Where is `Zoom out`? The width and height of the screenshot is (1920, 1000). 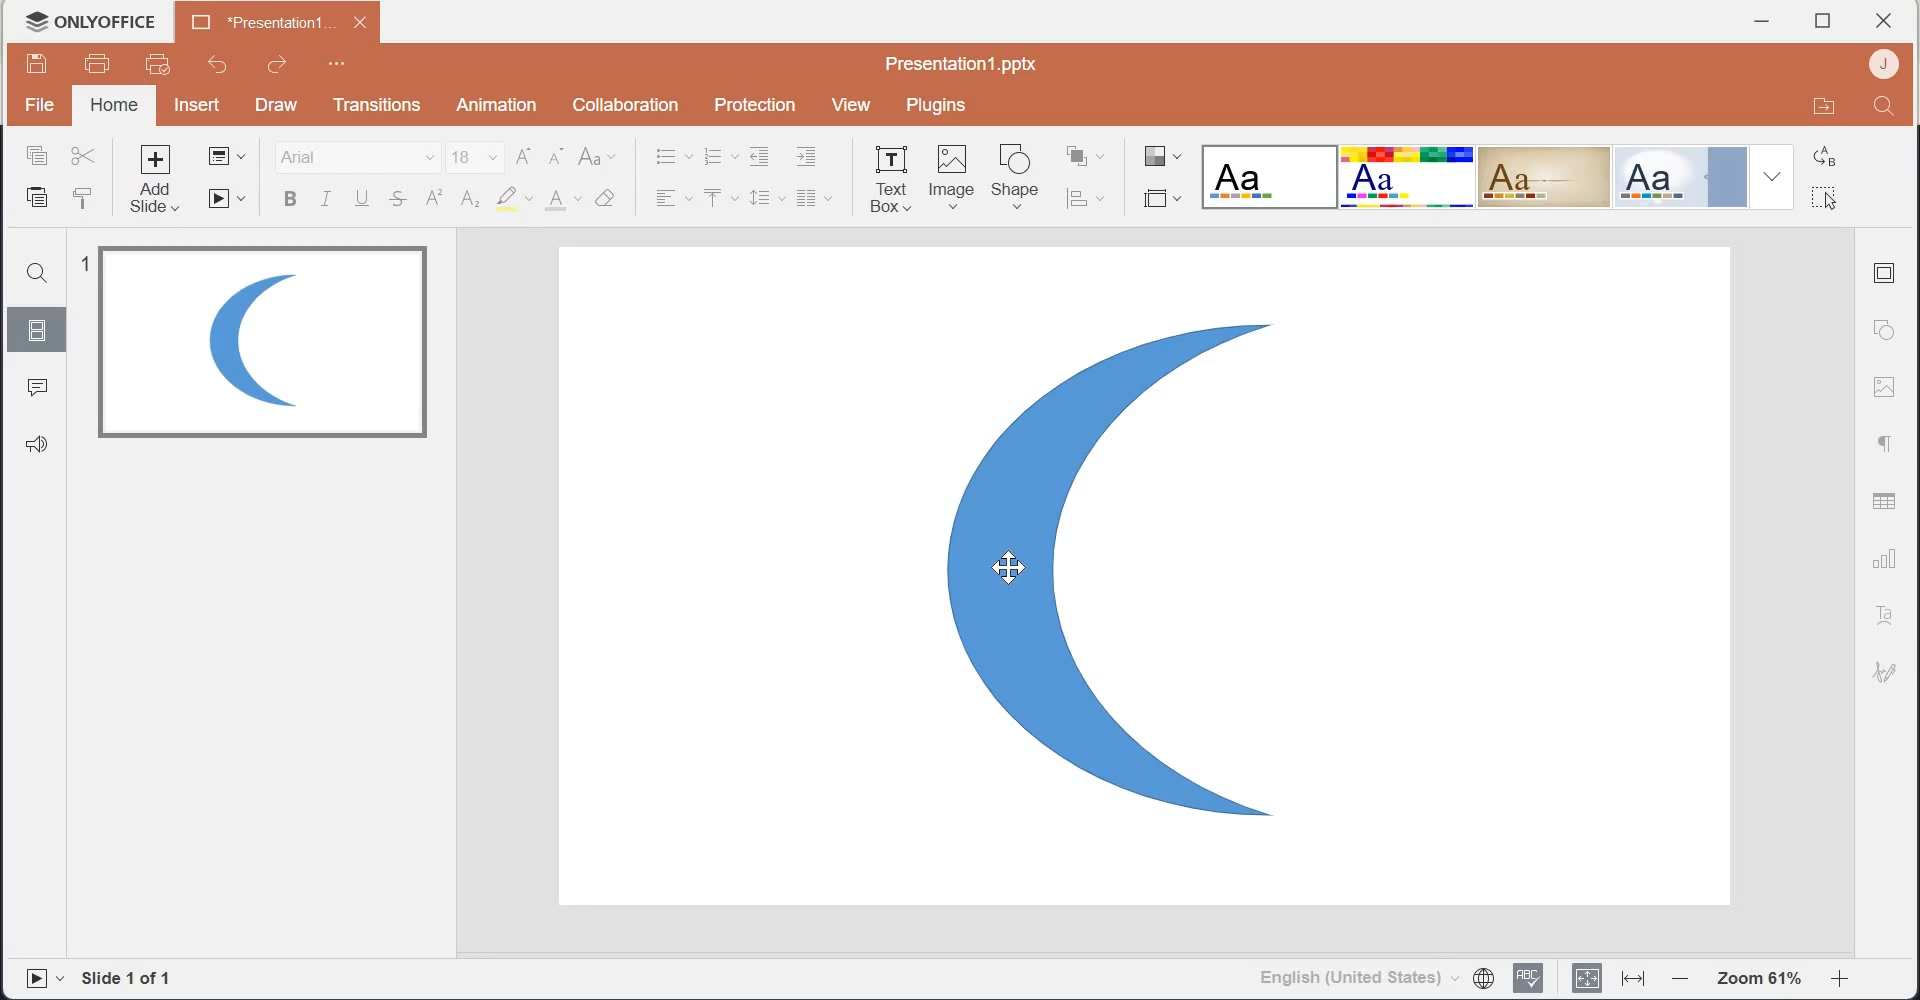 Zoom out is located at coordinates (1679, 980).